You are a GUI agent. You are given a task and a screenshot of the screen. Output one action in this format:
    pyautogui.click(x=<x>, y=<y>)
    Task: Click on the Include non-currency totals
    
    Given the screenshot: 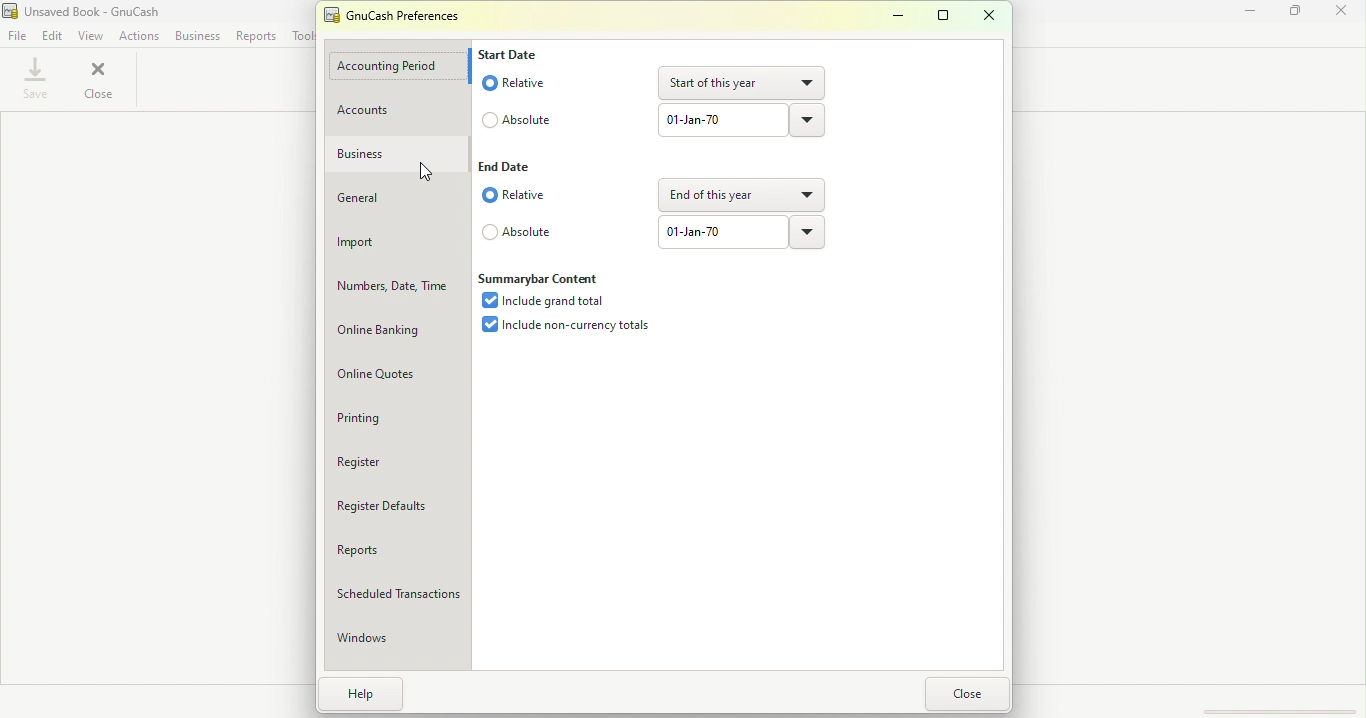 What is the action you would take?
    pyautogui.click(x=576, y=325)
    